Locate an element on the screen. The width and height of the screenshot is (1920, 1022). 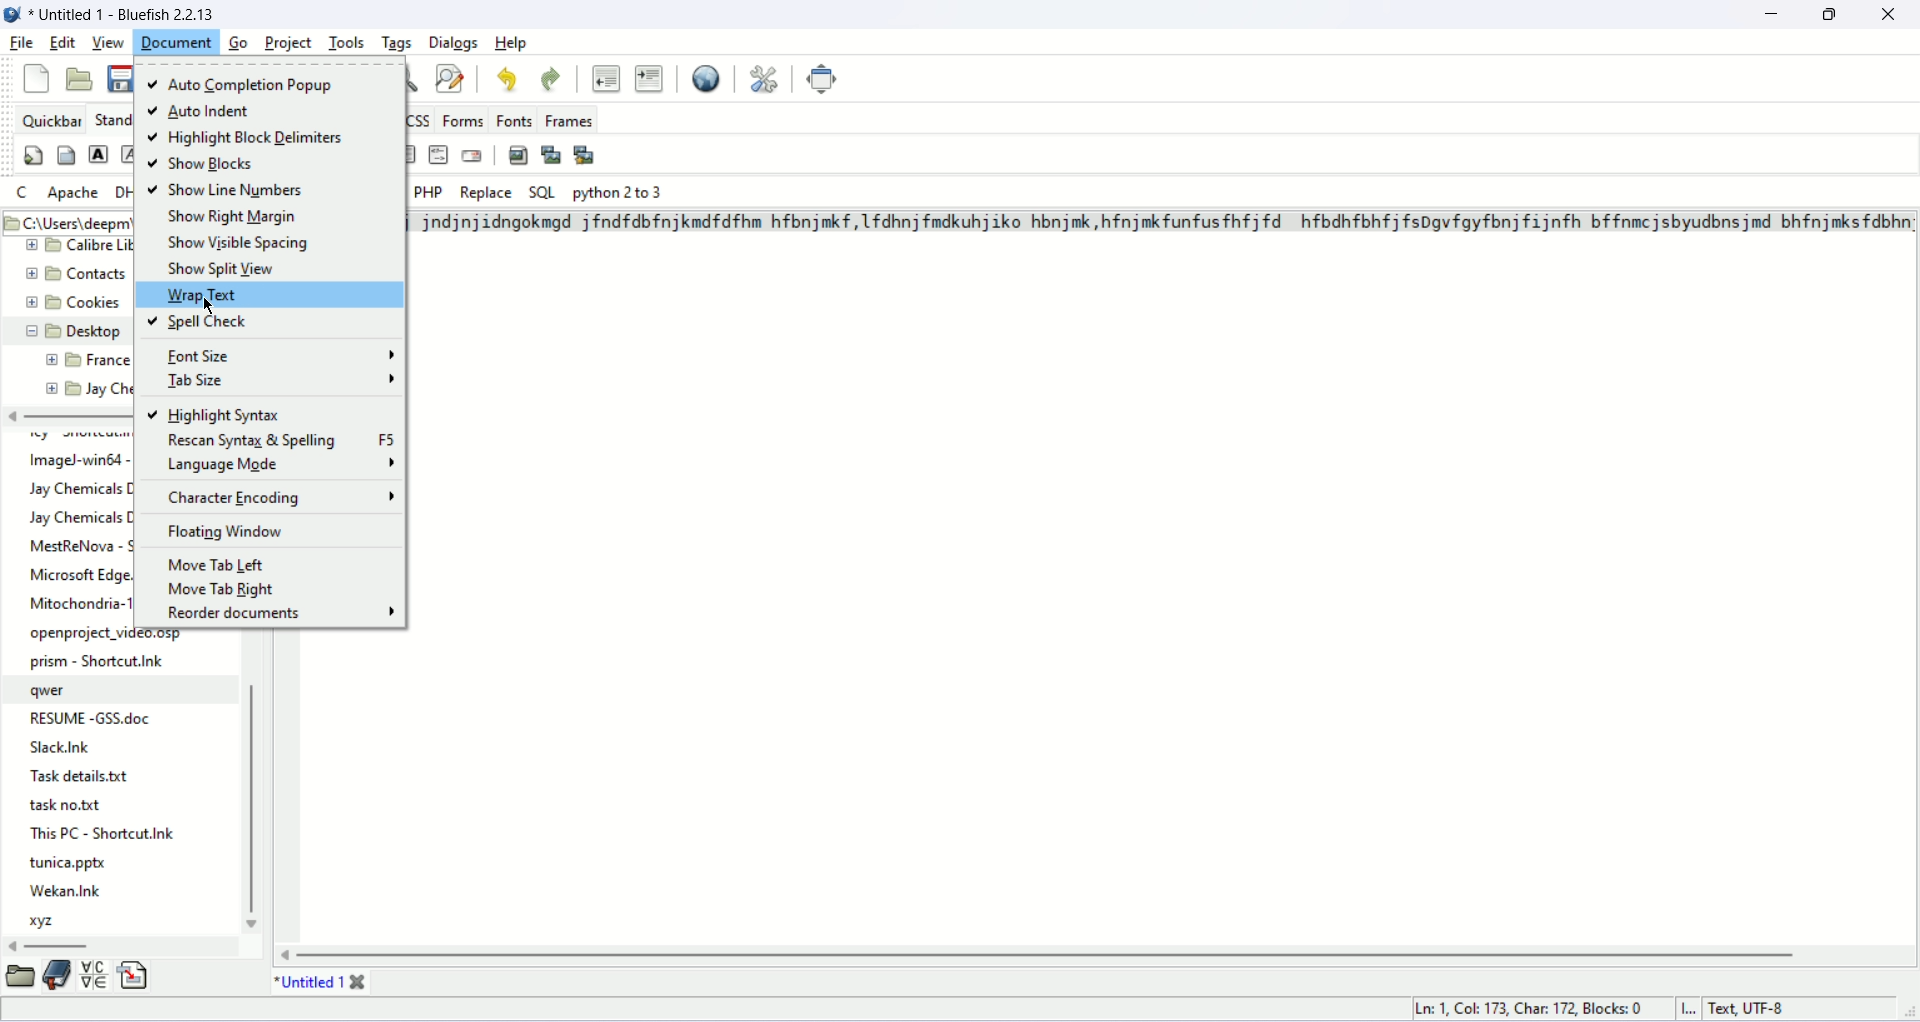
minimize is located at coordinates (1772, 14).